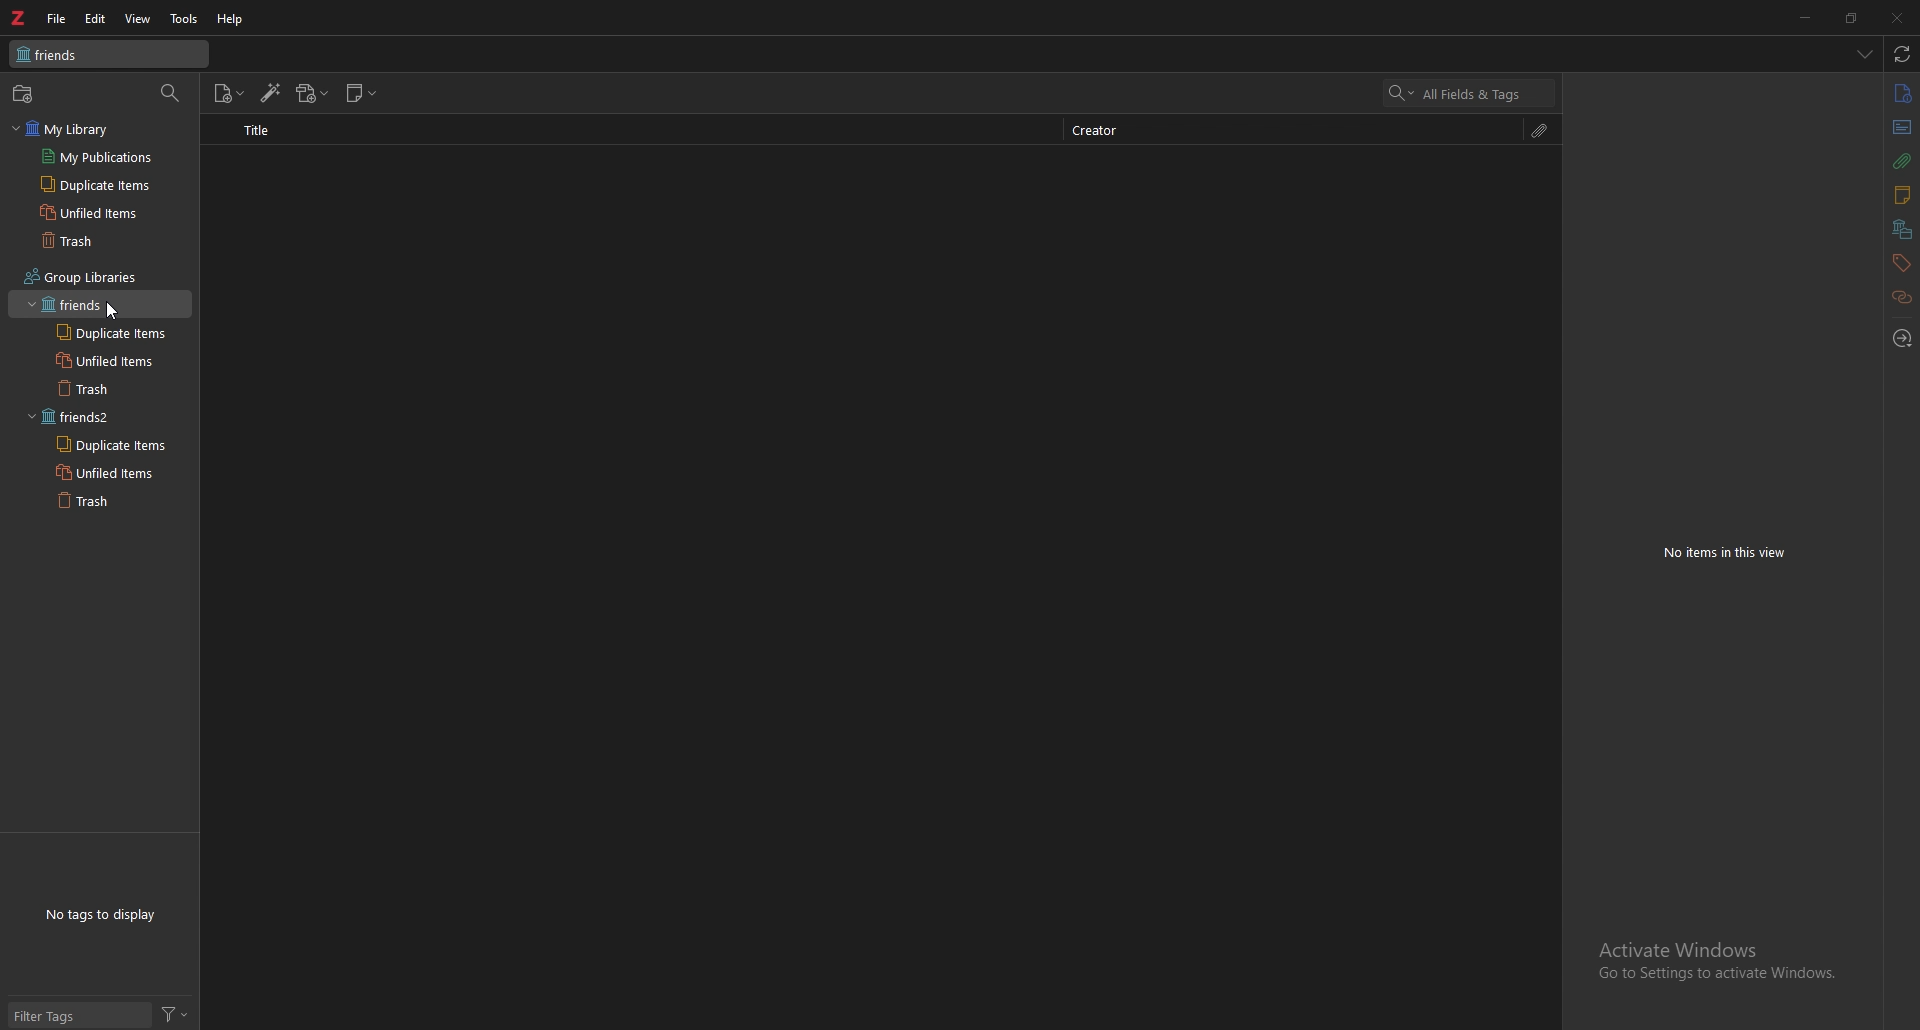 Image resolution: width=1920 pixels, height=1030 pixels. I want to click on resize, so click(1852, 18).